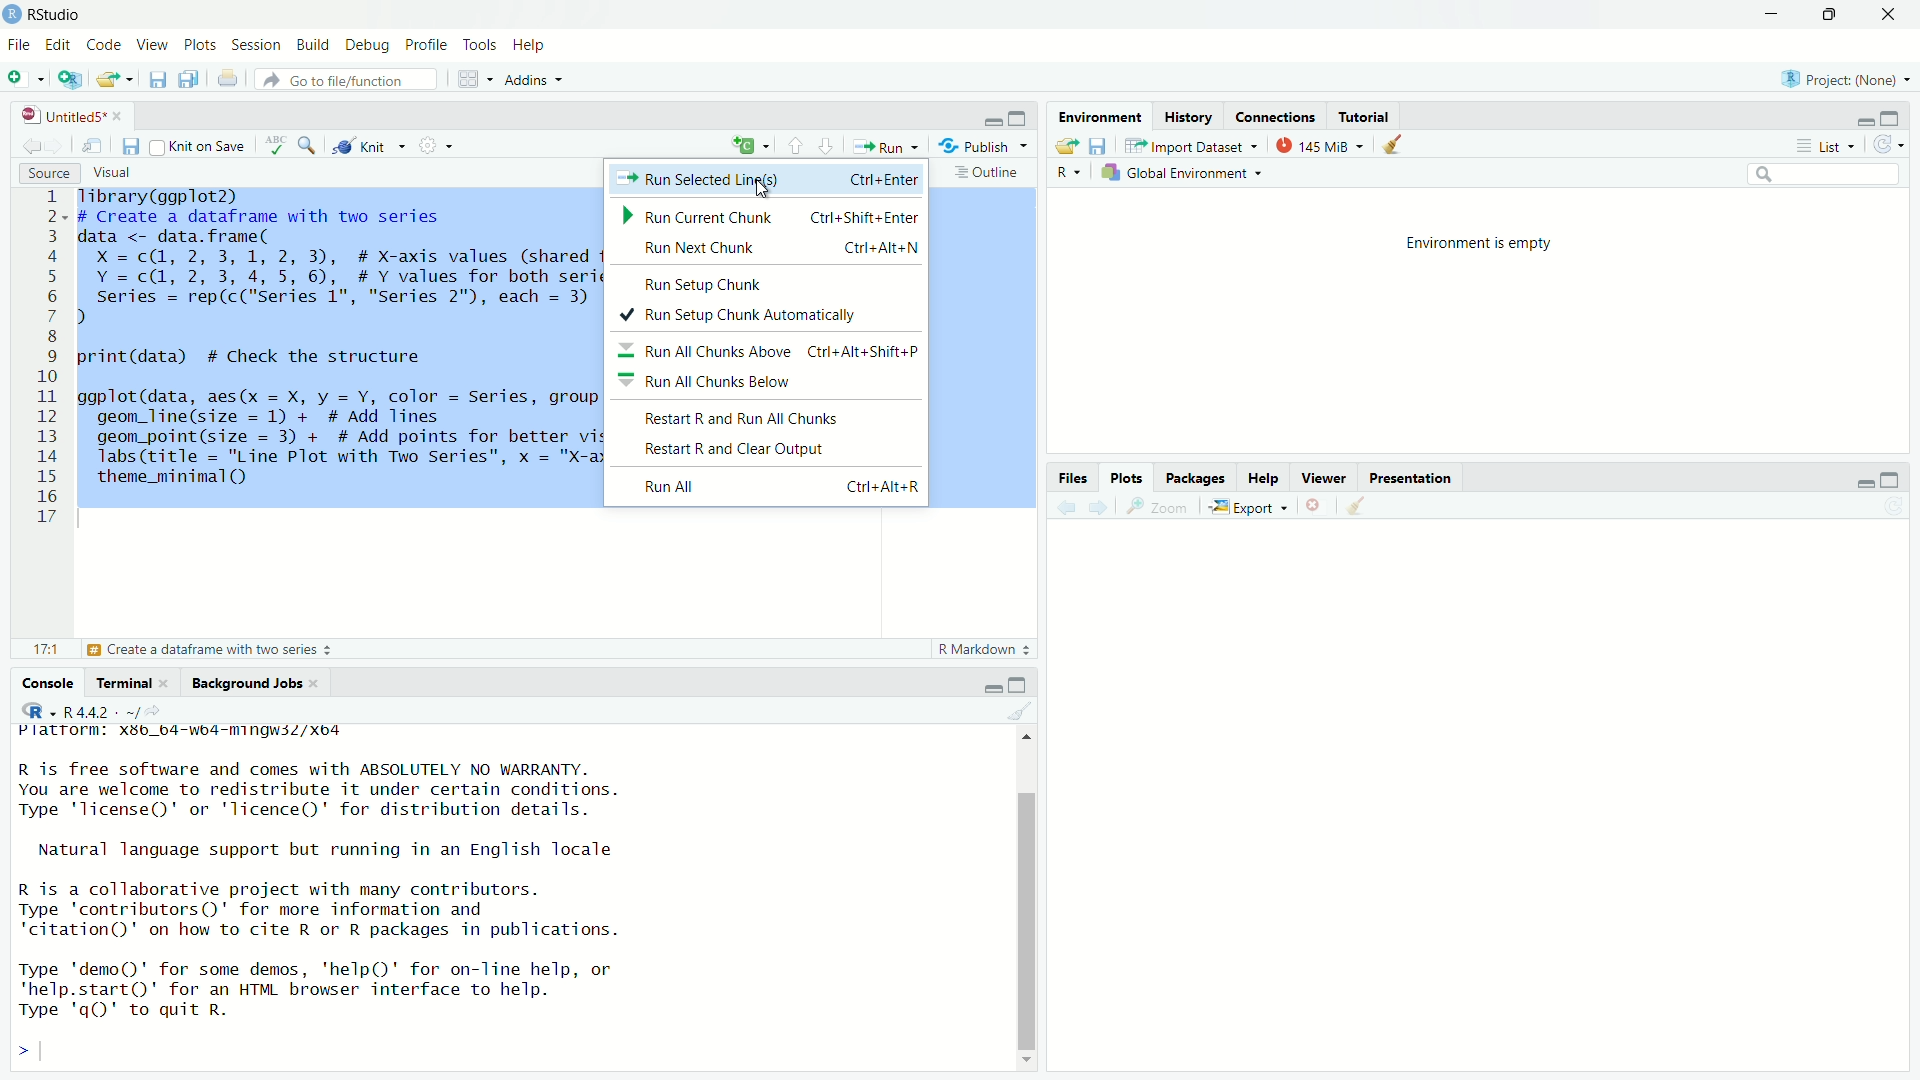 The height and width of the screenshot is (1080, 1920). Describe the element at coordinates (274, 146) in the screenshot. I see `ABC` at that location.